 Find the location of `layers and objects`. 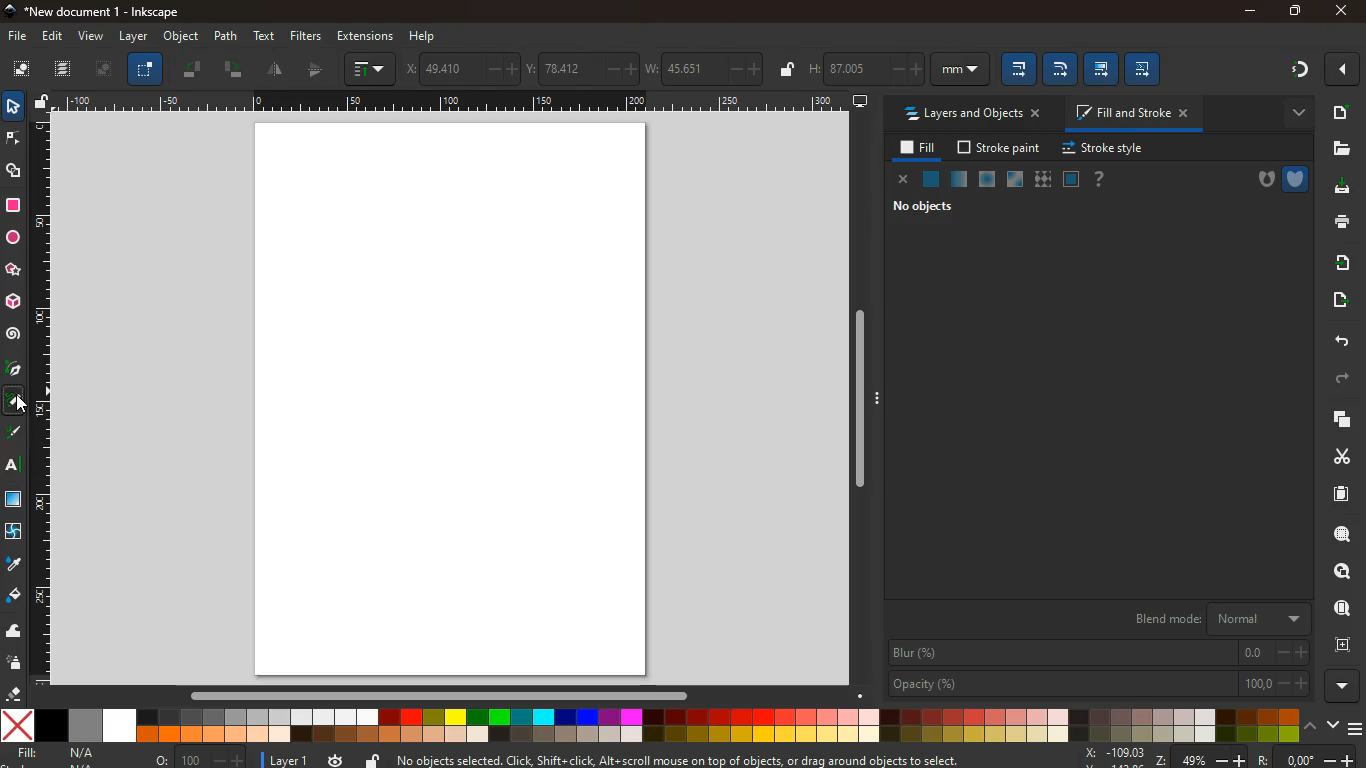

layers and objects is located at coordinates (971, 113).